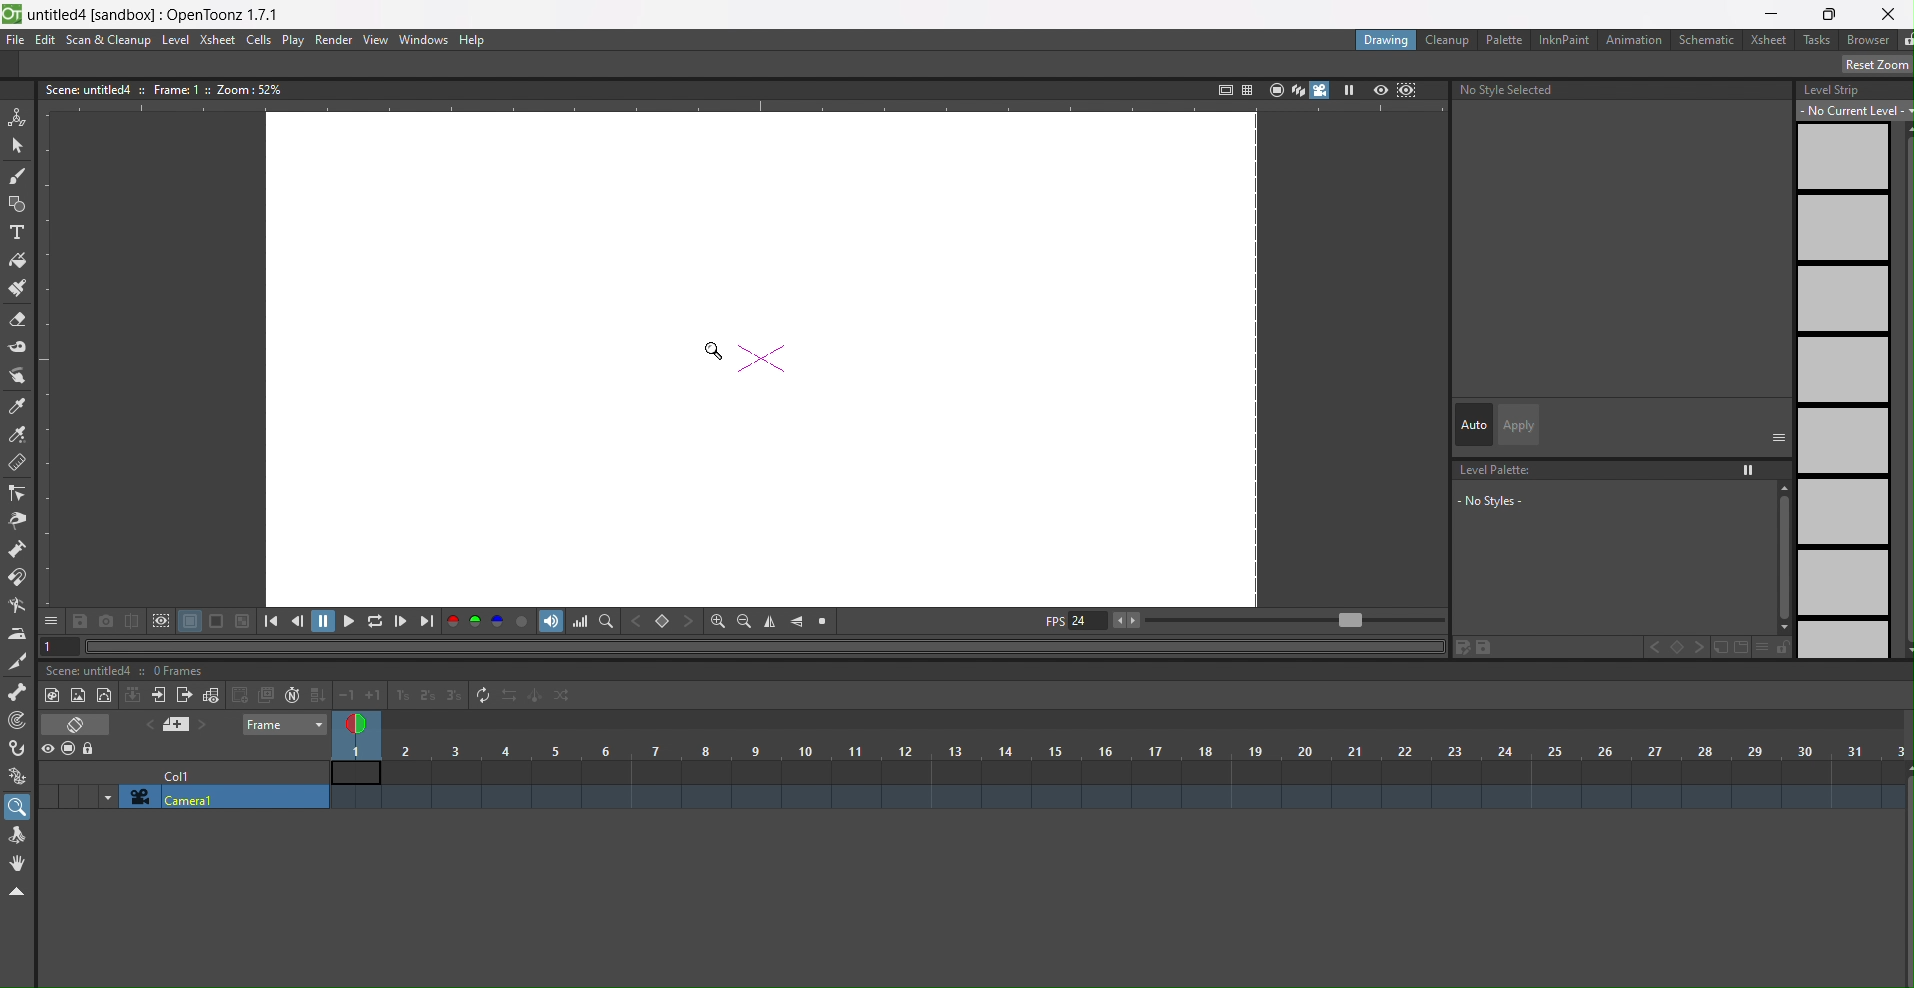 The height and width of the screenshot is (988, 1914). Describe the element at coordinates (58, 749) in the screenshot. I see `` at that location.